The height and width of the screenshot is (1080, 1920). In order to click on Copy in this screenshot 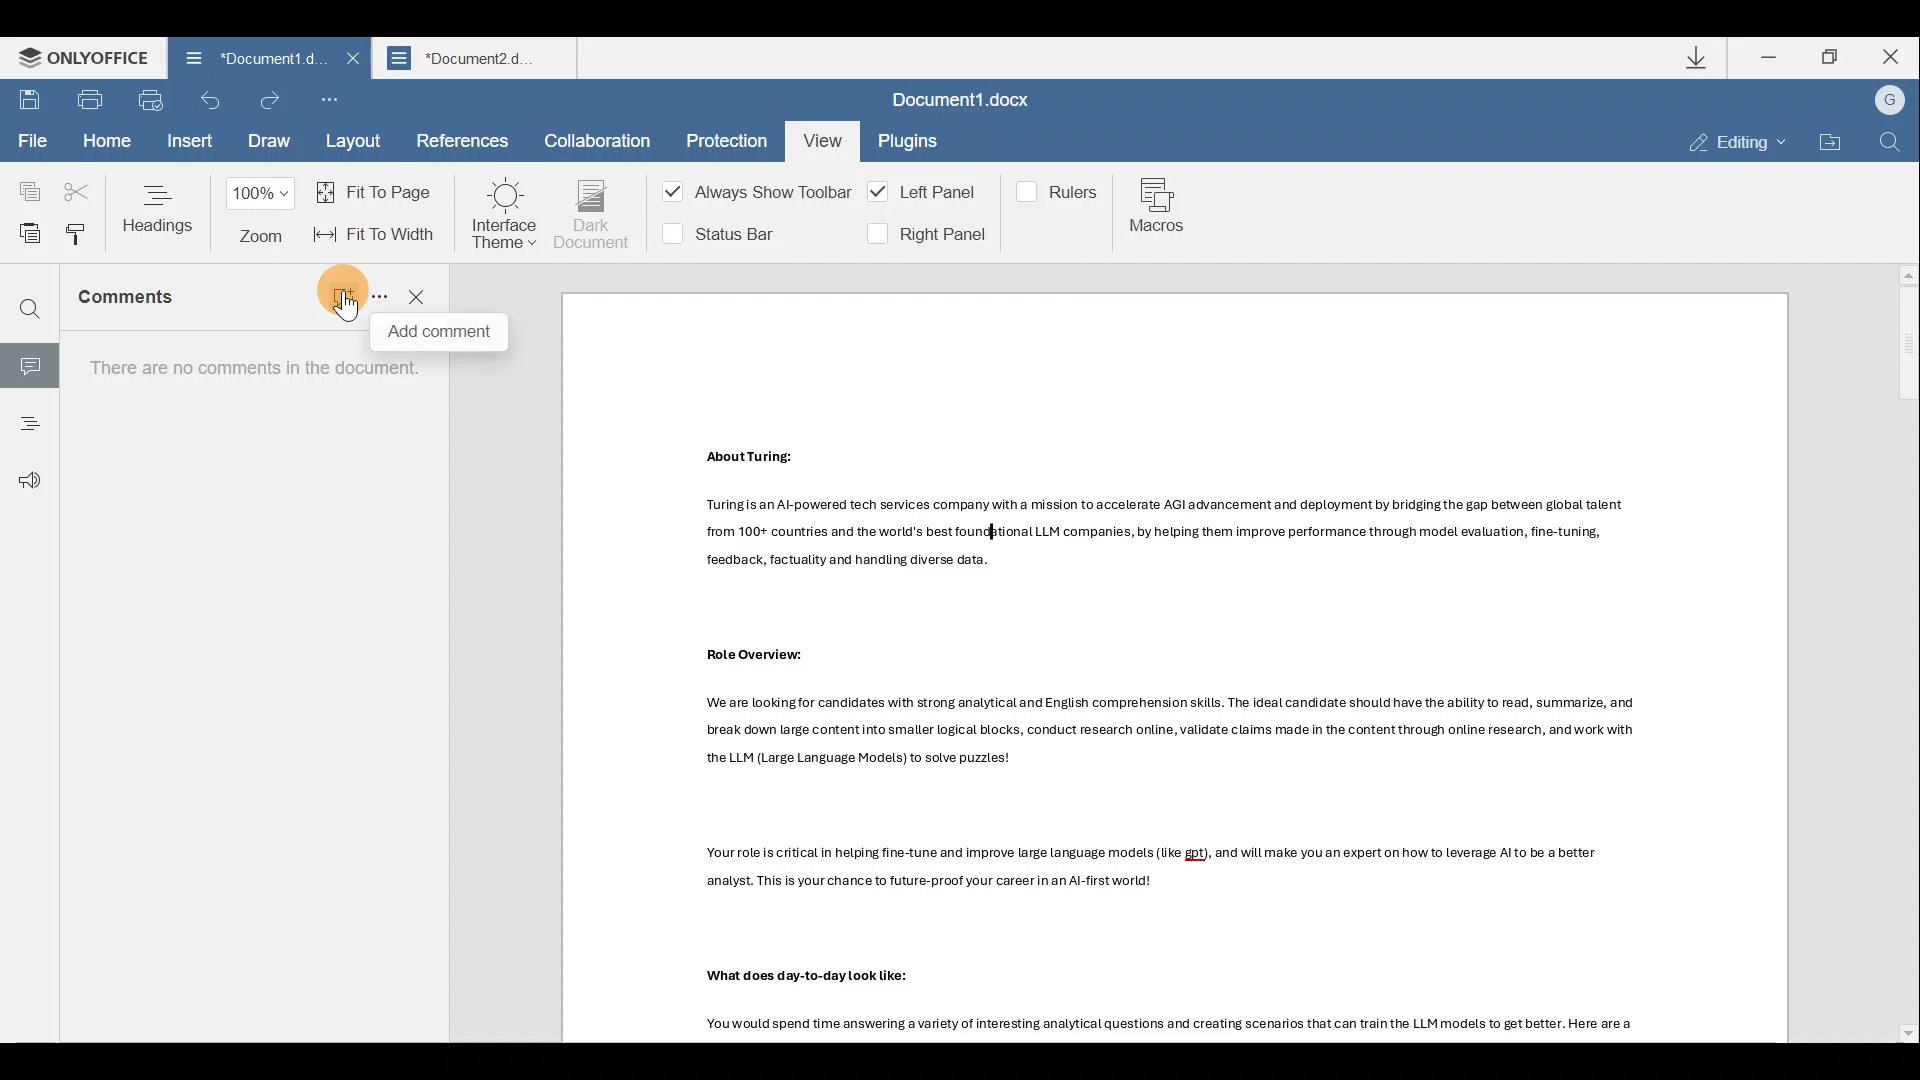, I will do `click(22, 183)`.